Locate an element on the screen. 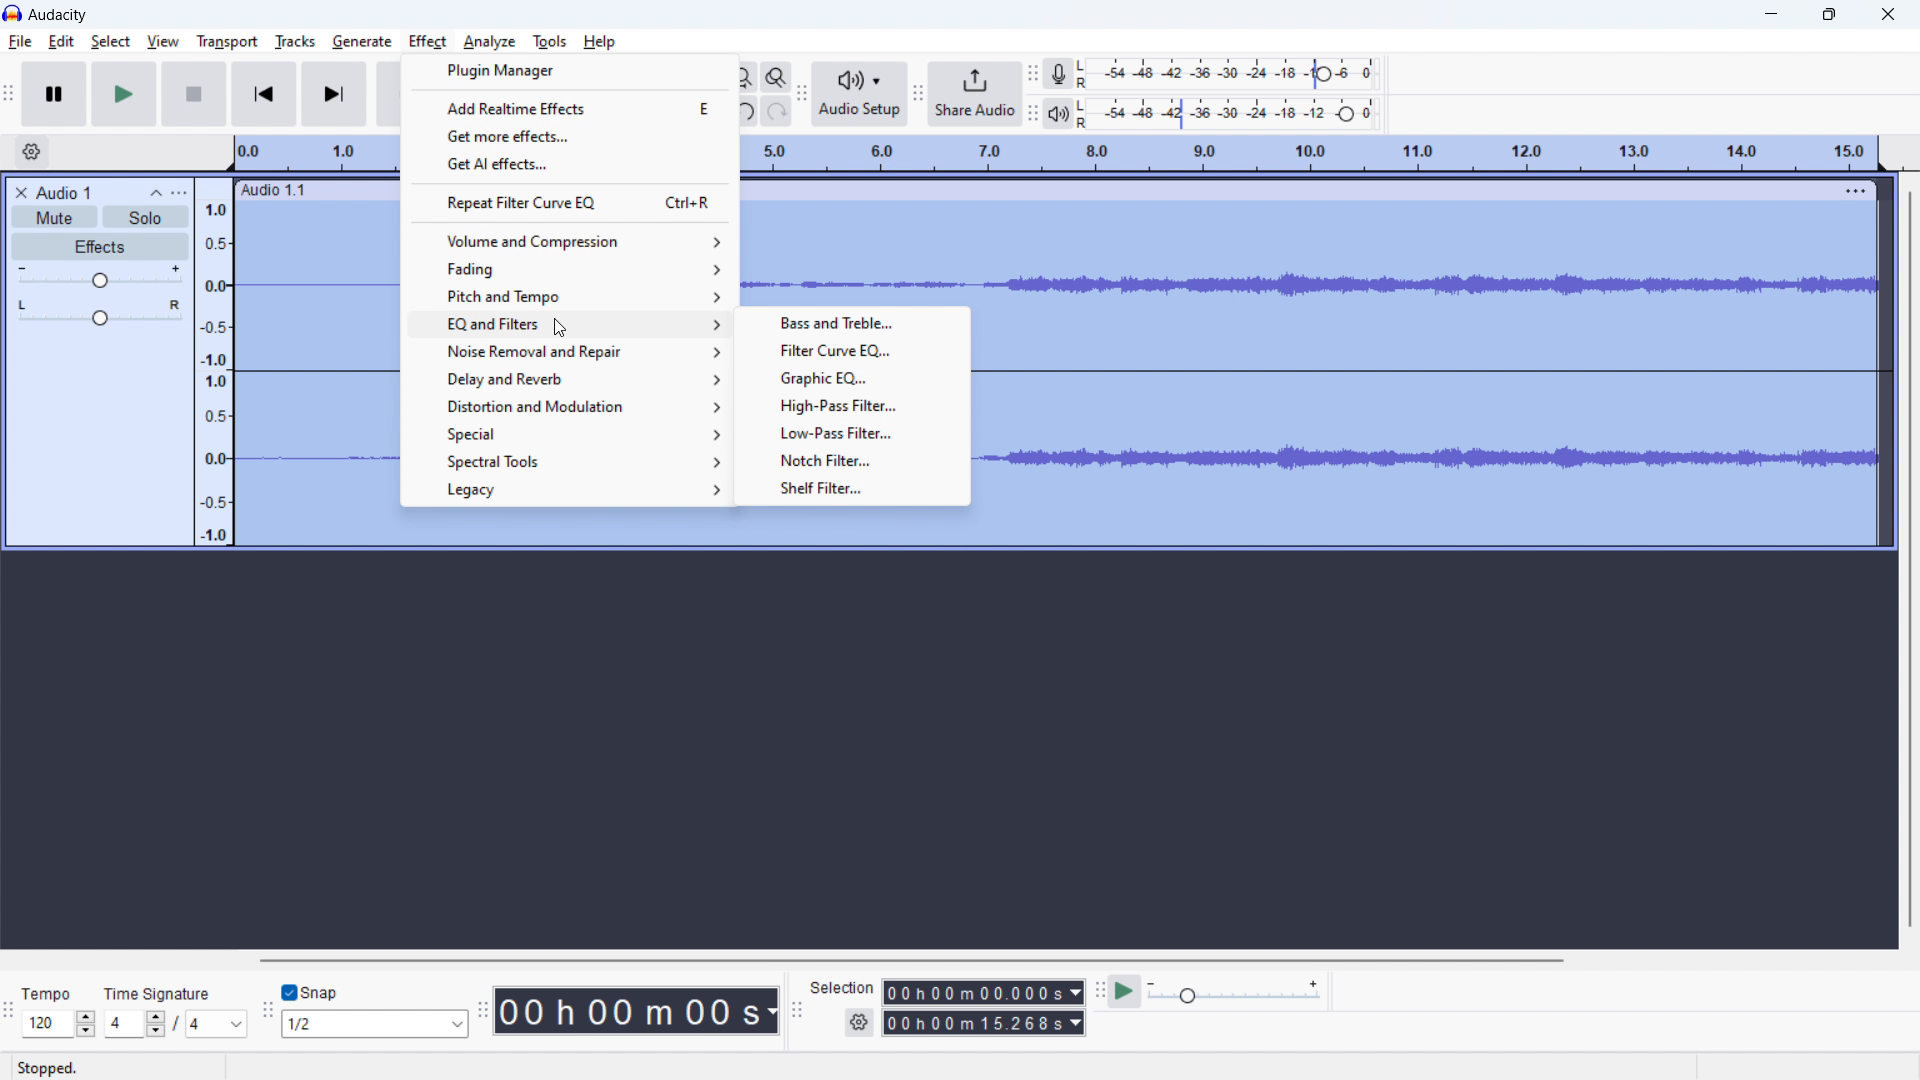 The image size is (1920, 1080). 00h00m15.268s(end time) is located at coordinates (983, 1023).